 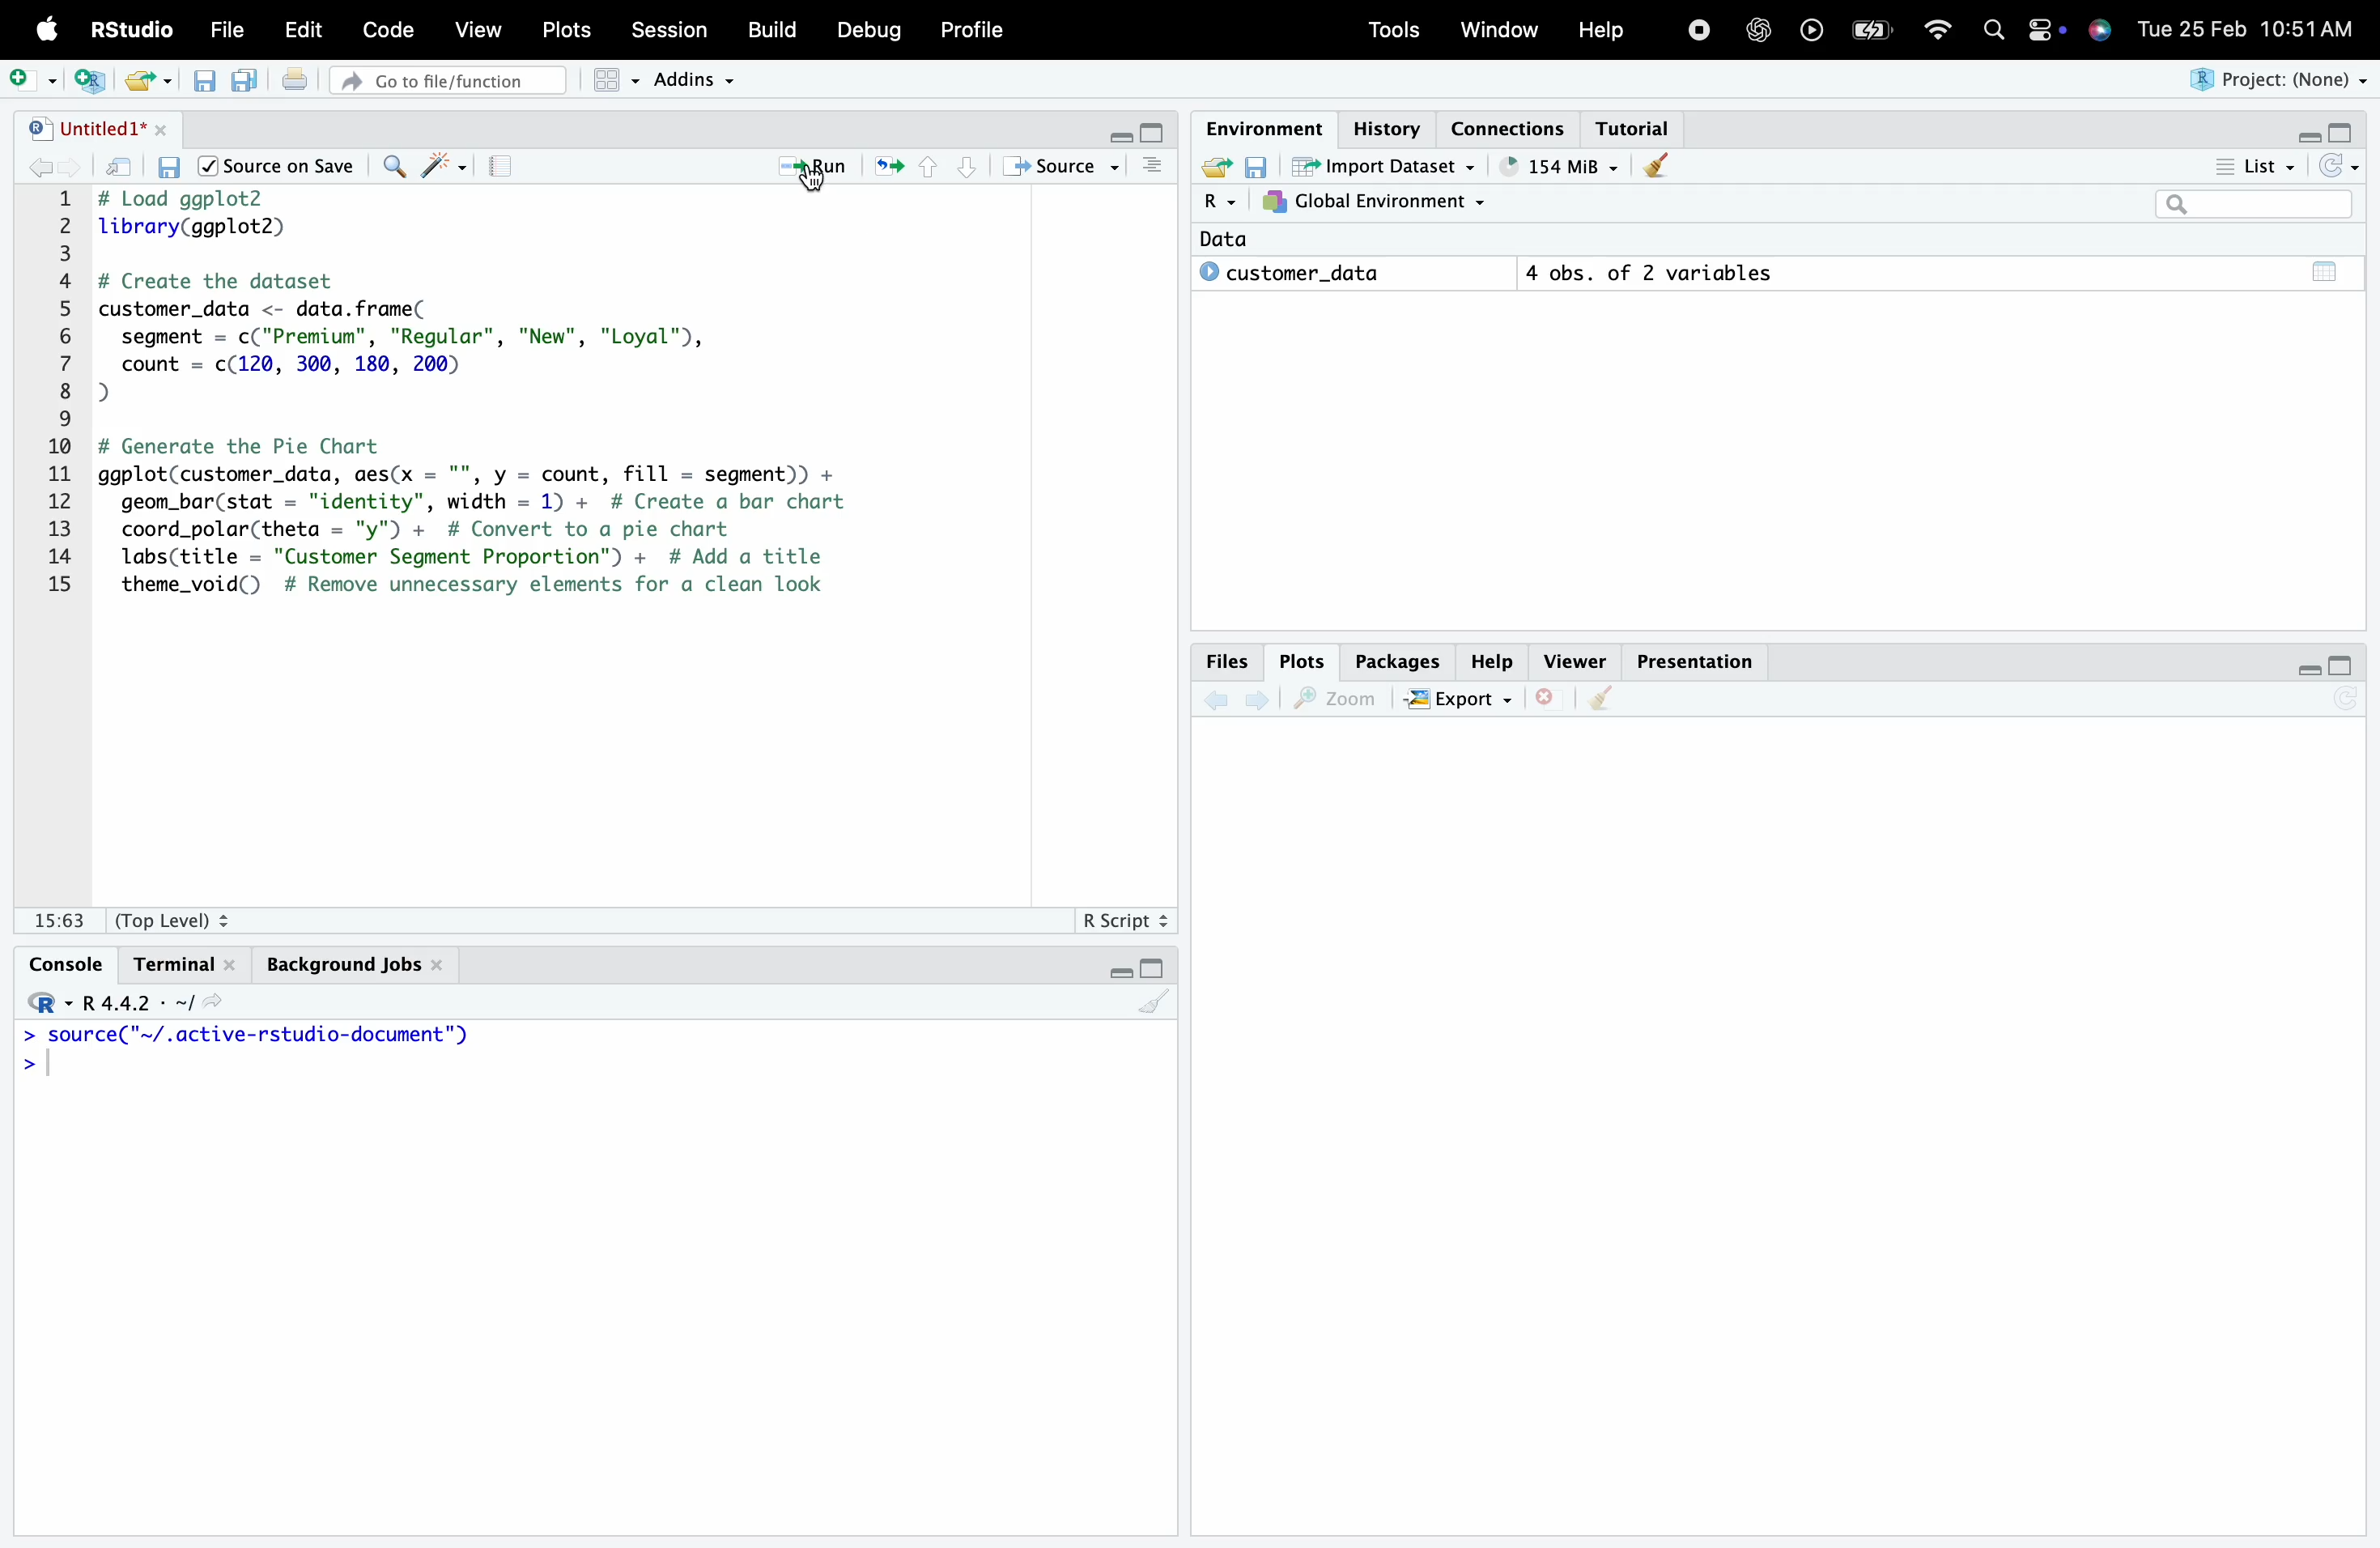 What do you see at coordinates (1879, 28) in the screenshot?
I see `battery` at bounding box center [1879, 28].